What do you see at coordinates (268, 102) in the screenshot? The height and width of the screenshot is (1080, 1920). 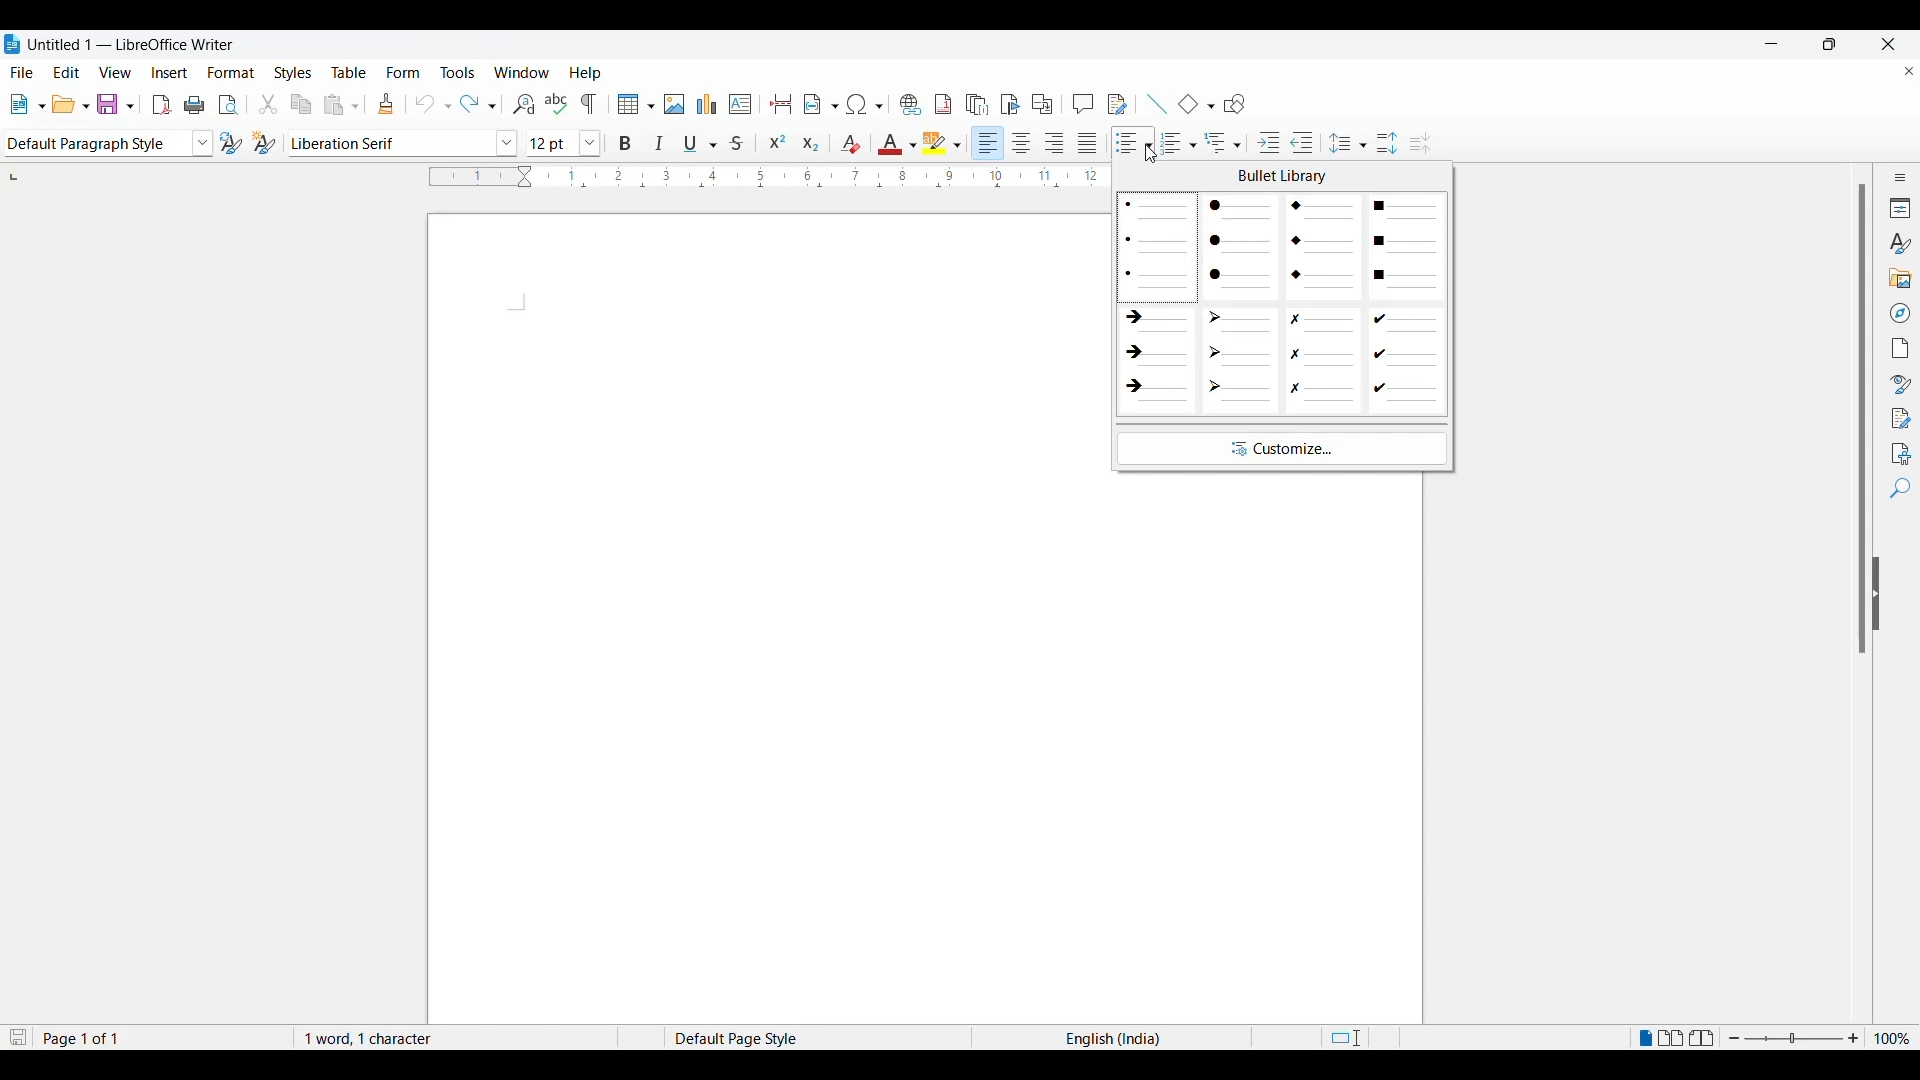 I see `cut` at bounding box center [268, 102].